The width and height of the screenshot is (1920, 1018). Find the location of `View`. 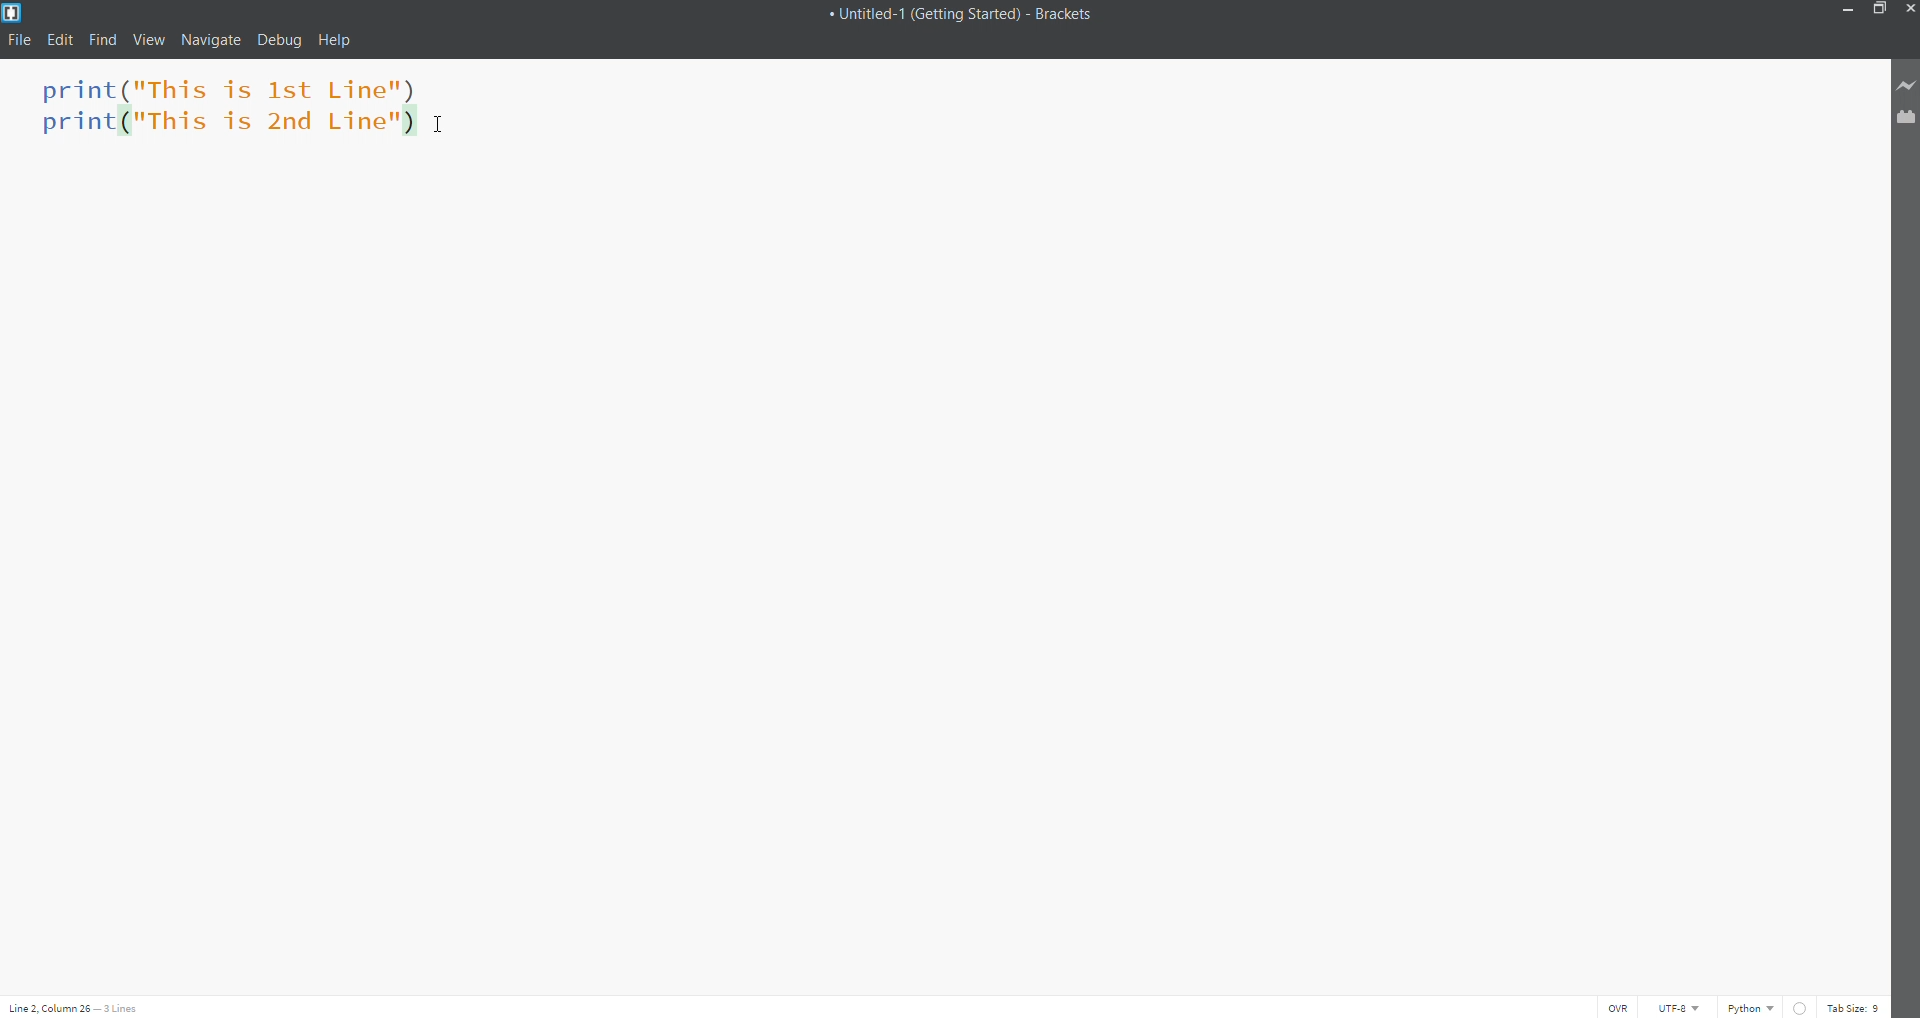

View is located at coordinates (148, 40).